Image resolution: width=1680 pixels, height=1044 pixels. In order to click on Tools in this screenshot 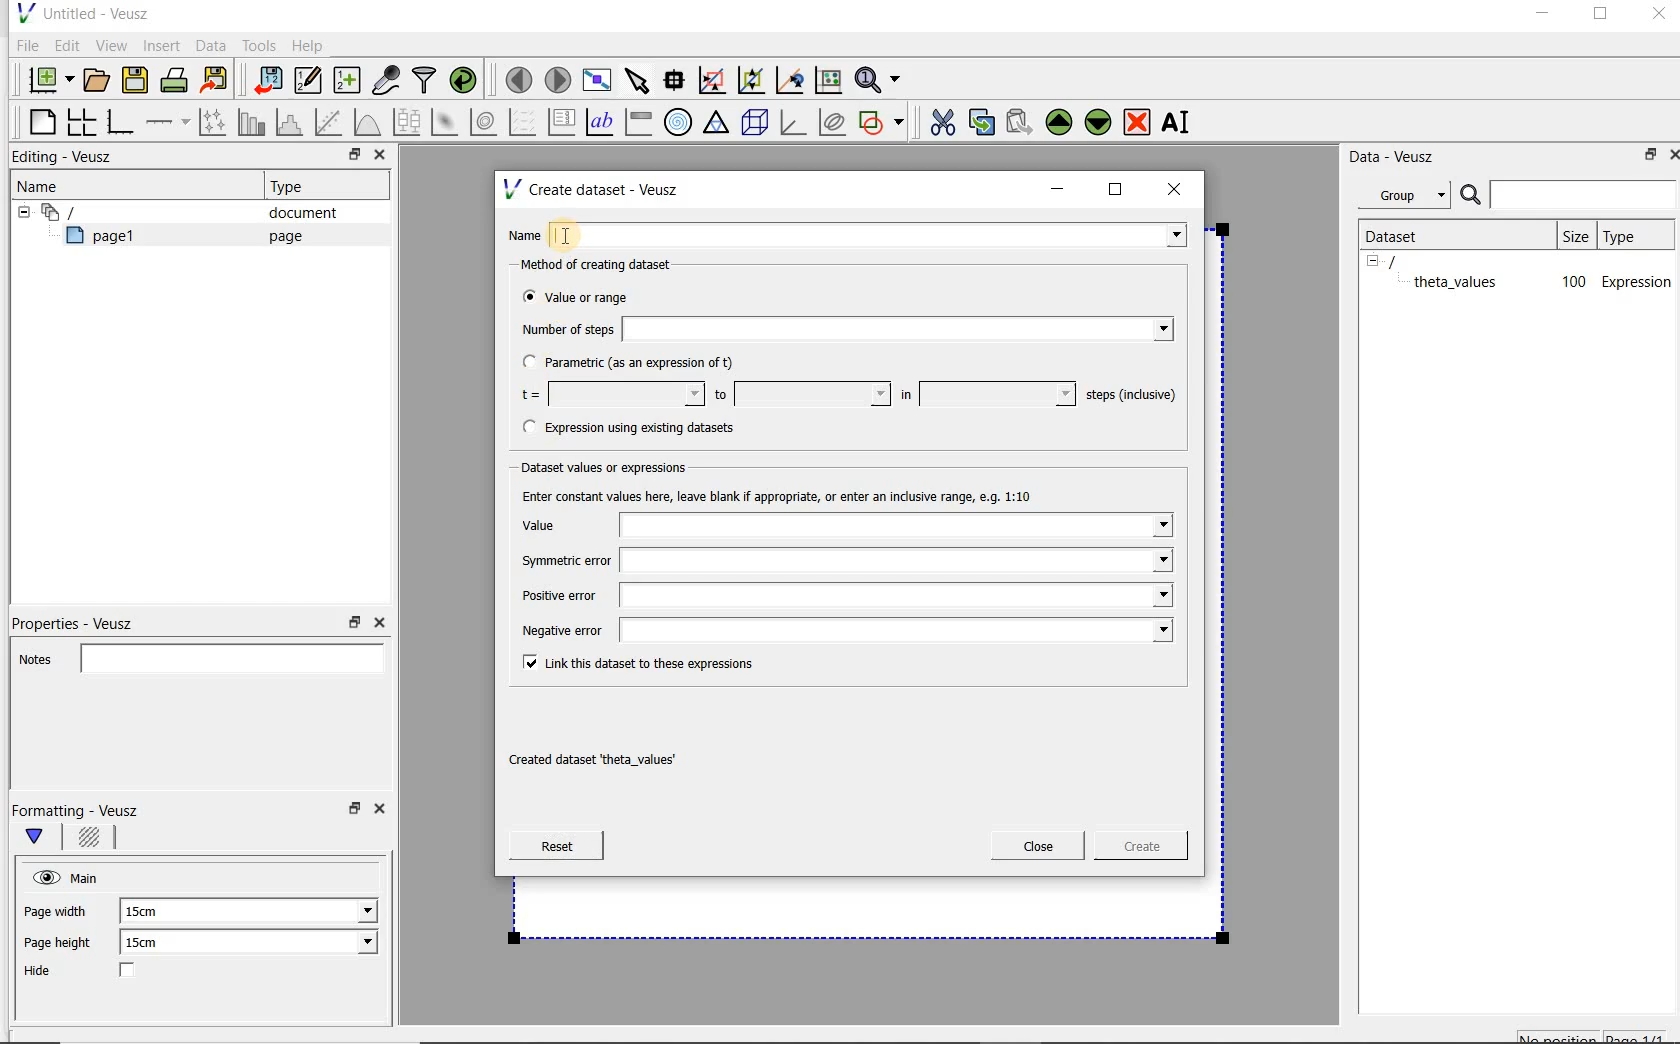, I will do `click(257, 46)`.